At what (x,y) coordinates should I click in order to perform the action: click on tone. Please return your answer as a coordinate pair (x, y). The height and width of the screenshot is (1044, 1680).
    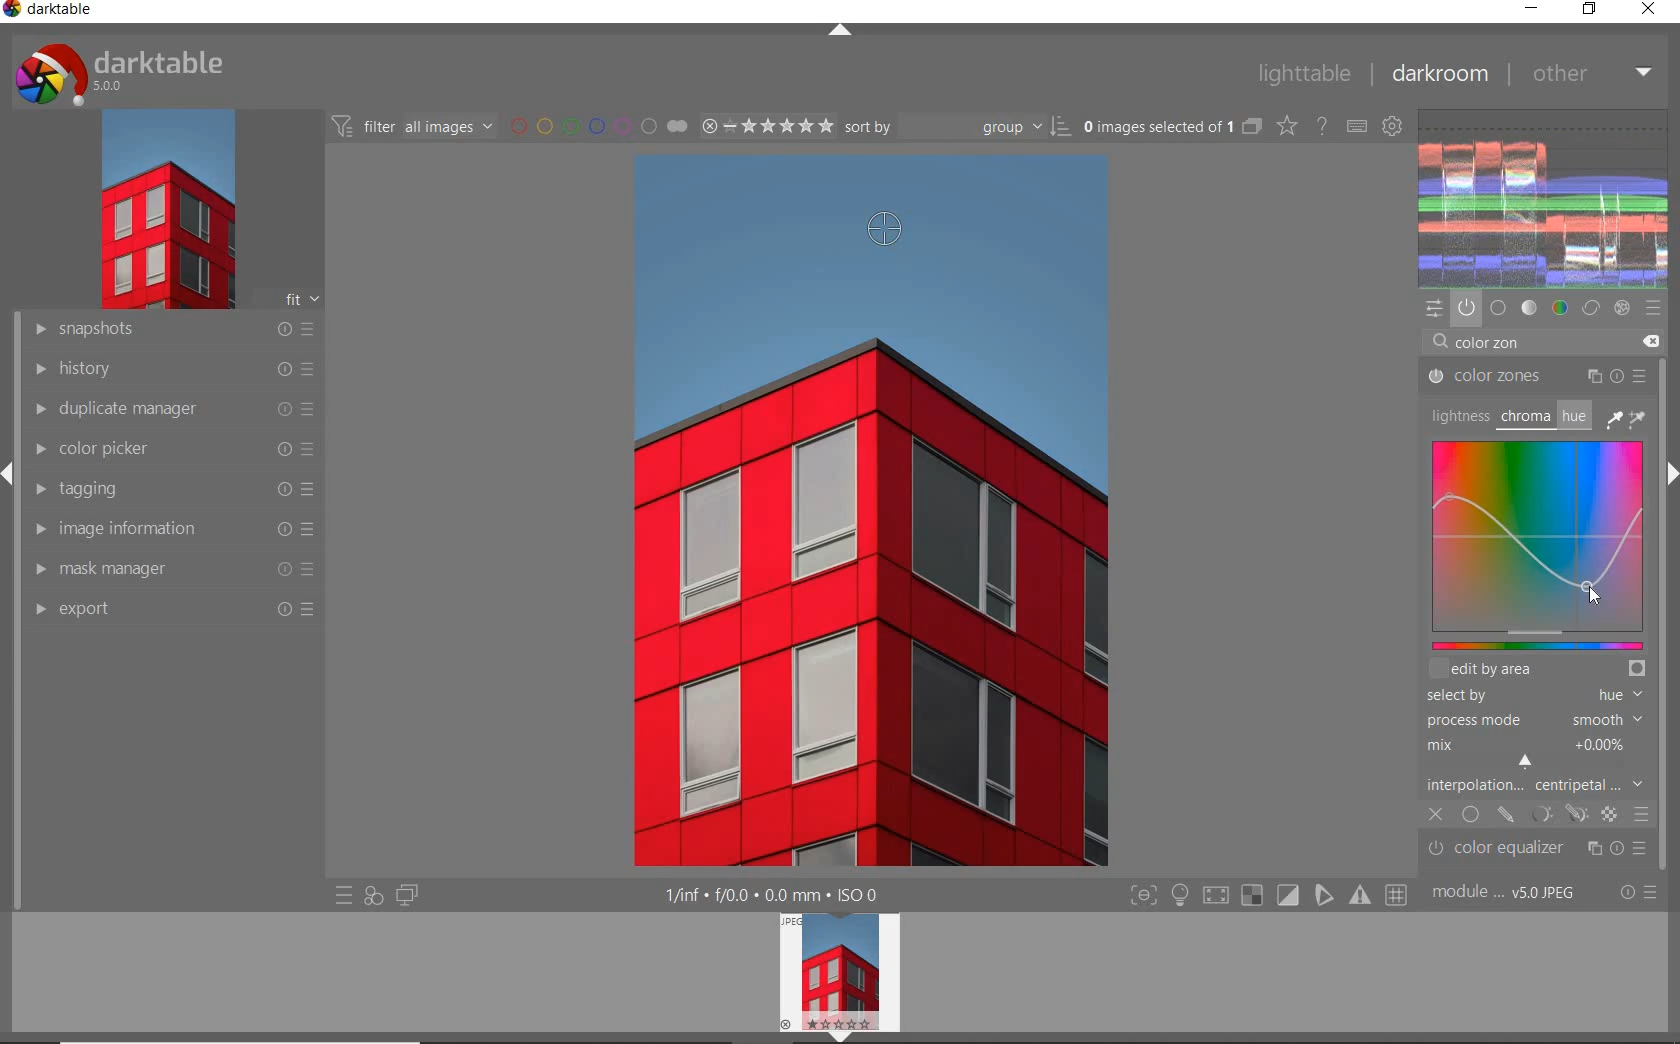
    Looking at the image, I should click on (1530, 307).